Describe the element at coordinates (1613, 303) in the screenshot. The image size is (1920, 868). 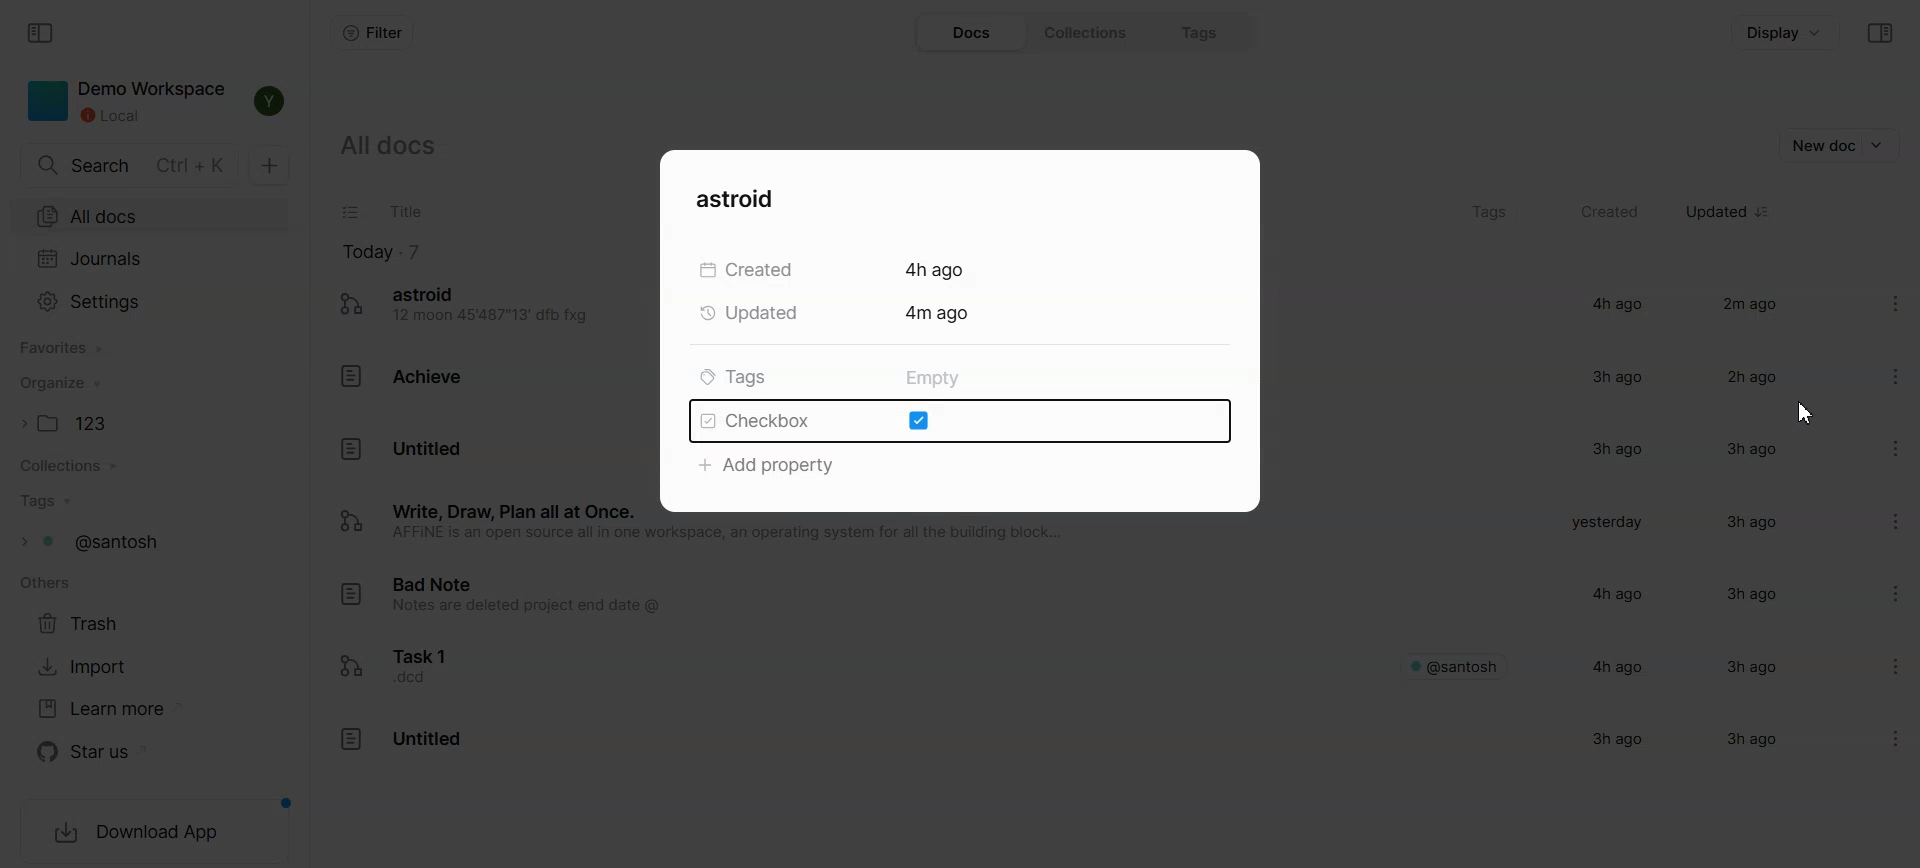
I see `4h ago` at that location.